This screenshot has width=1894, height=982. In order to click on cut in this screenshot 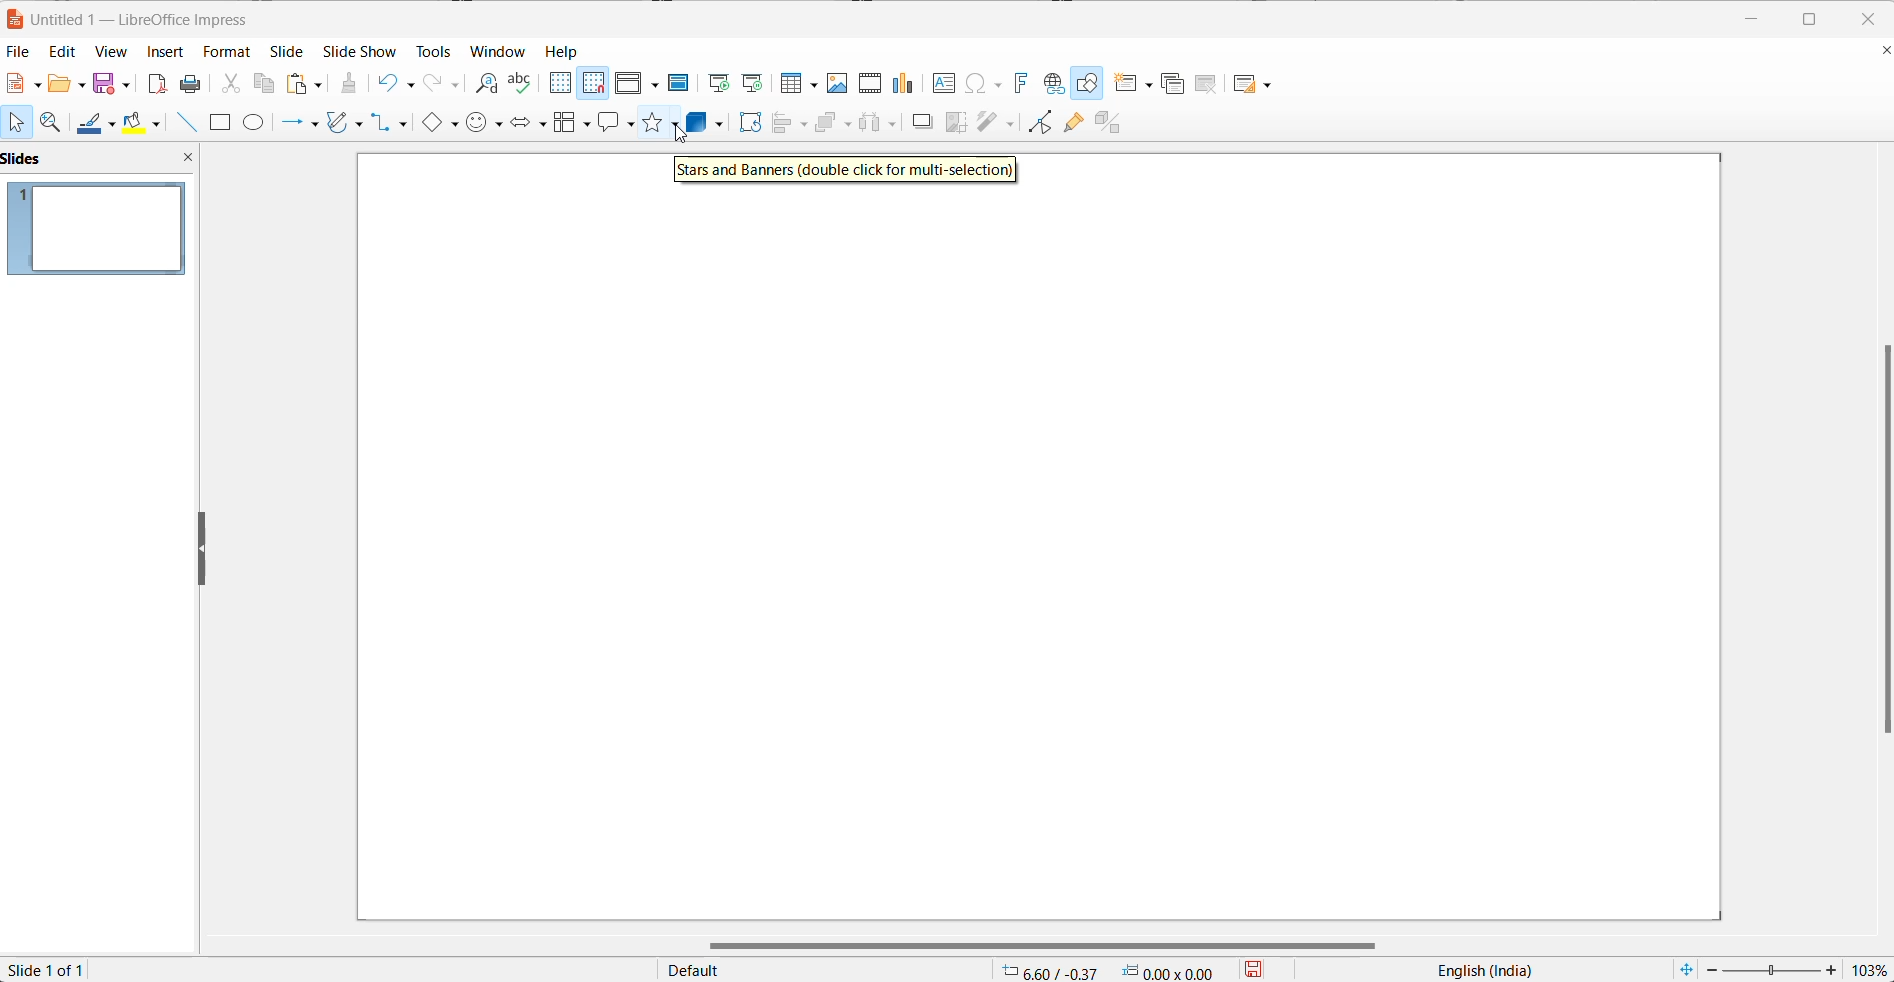, I will do `click(230, 82)`.